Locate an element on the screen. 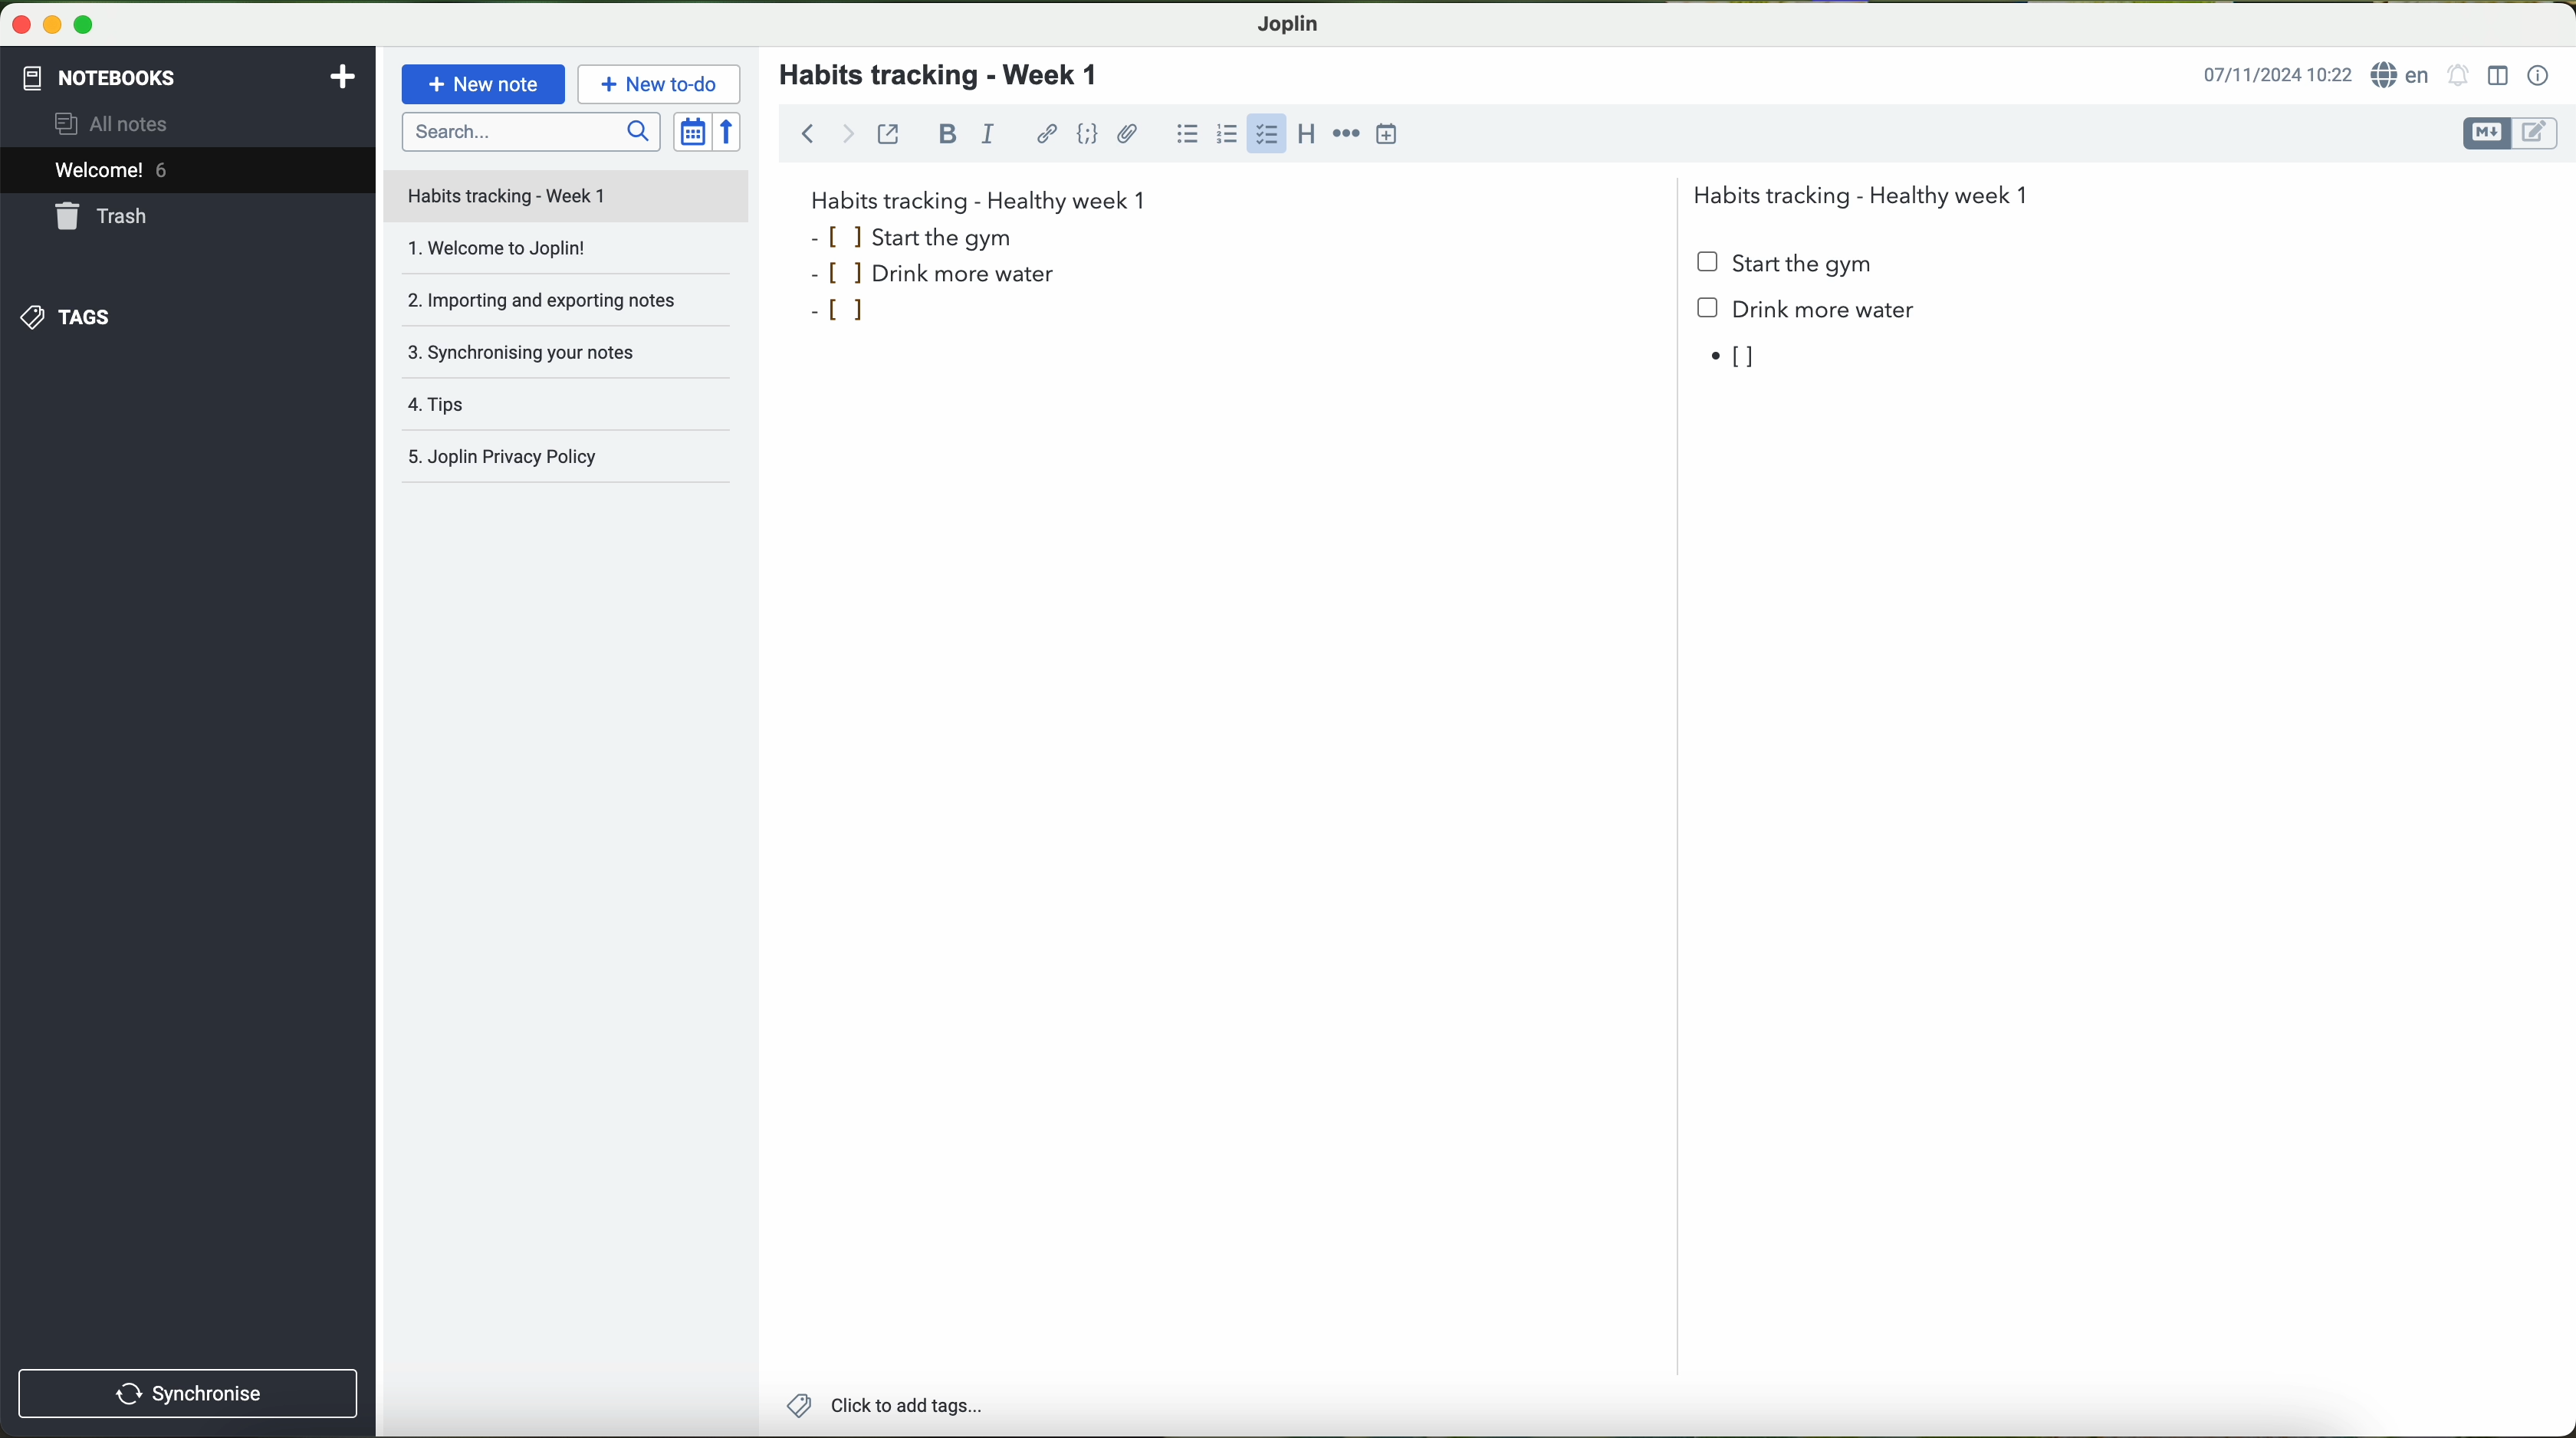  new note button is located at coordinates (484, 84).